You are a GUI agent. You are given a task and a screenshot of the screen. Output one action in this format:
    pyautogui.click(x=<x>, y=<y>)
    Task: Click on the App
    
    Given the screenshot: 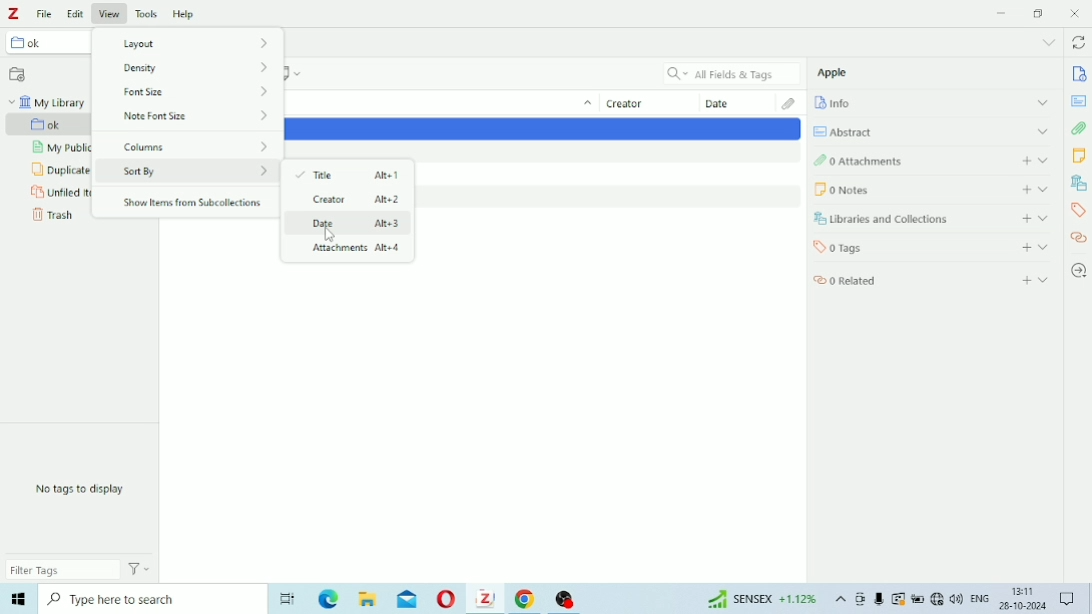 What is the action you would take?
    pyautogui.click(x=569, y=596)
    